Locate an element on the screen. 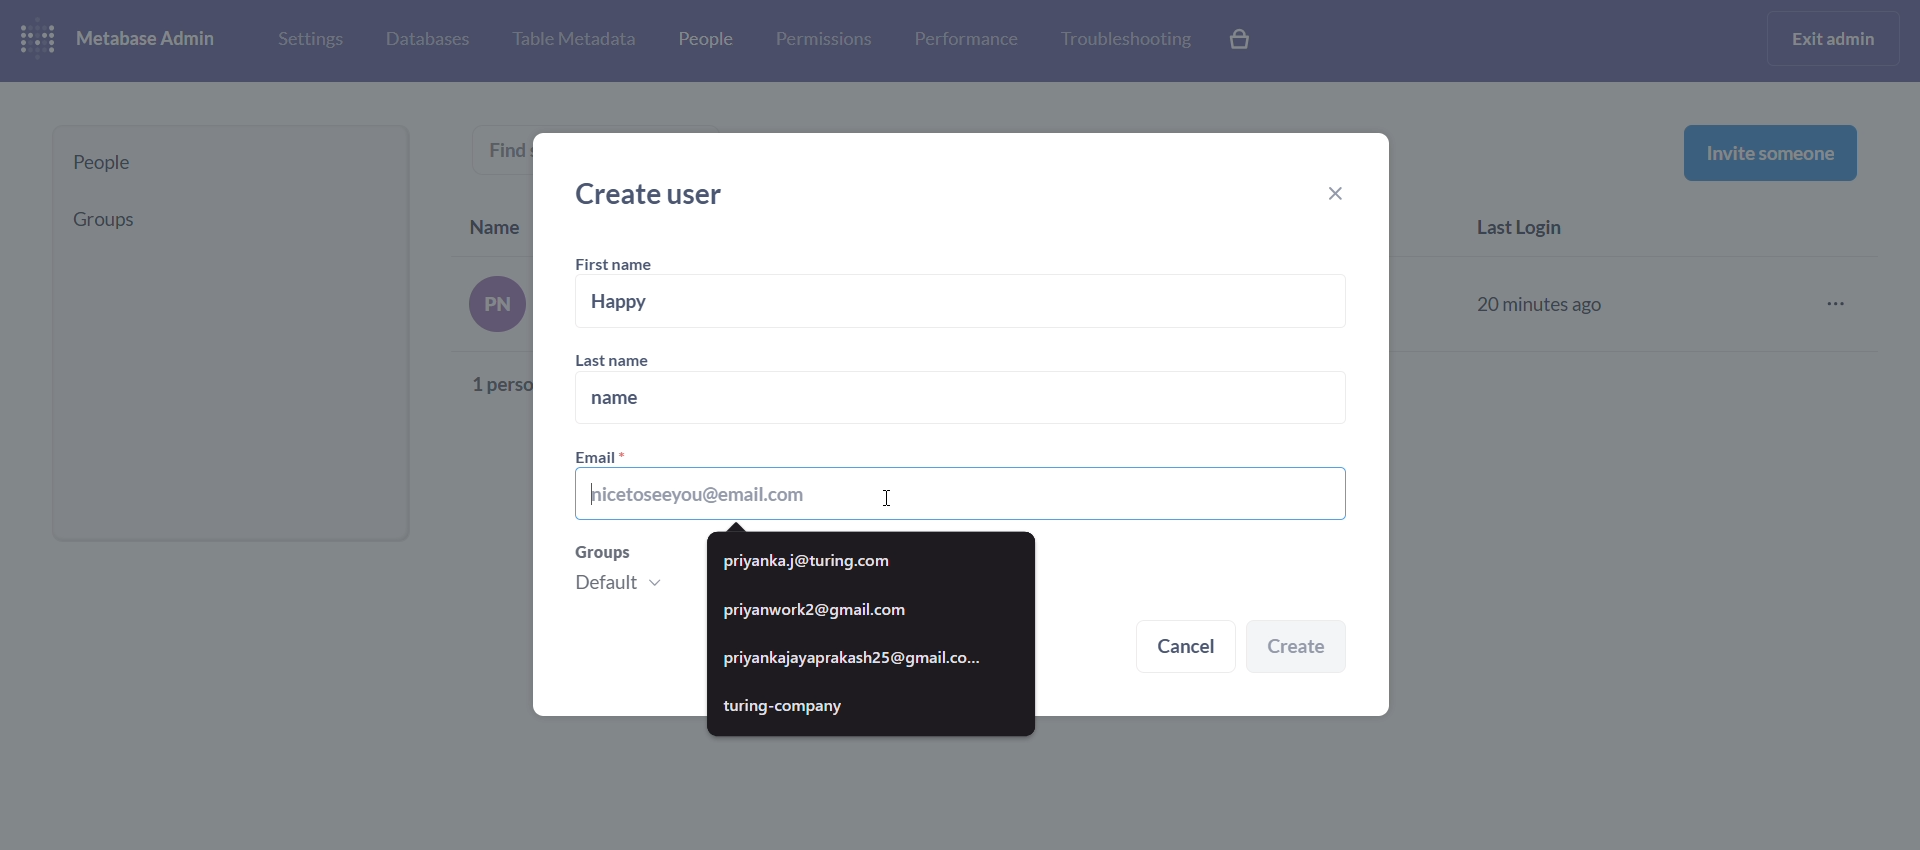 Image resolution: width=1920 pixels, height=850 pixels. text is located at coordinates (509, 148).